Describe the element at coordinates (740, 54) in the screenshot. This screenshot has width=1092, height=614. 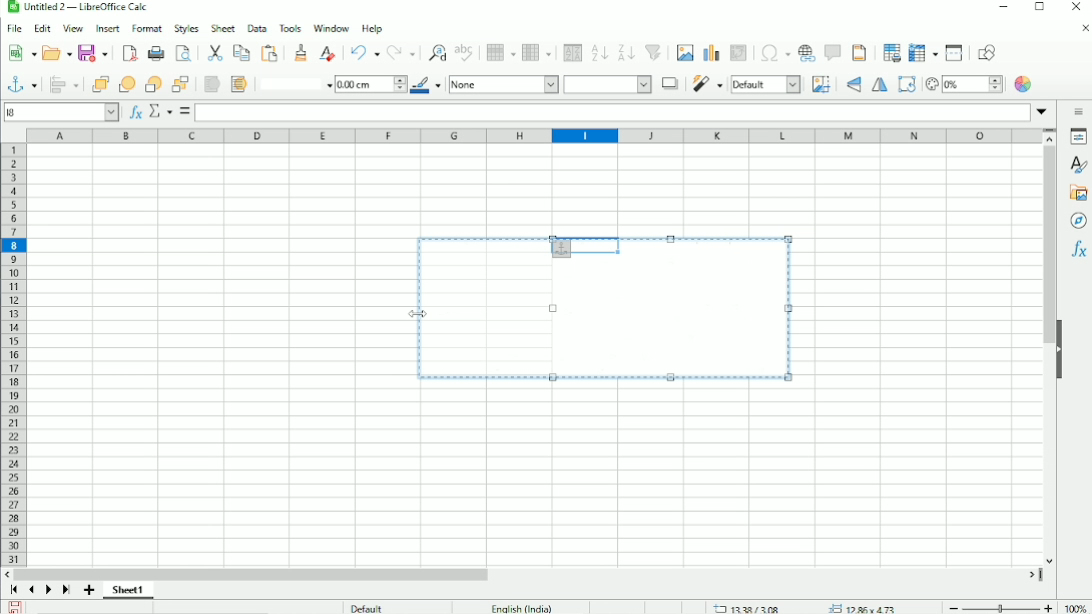
I see `Insert or edit pivot table` at that location.